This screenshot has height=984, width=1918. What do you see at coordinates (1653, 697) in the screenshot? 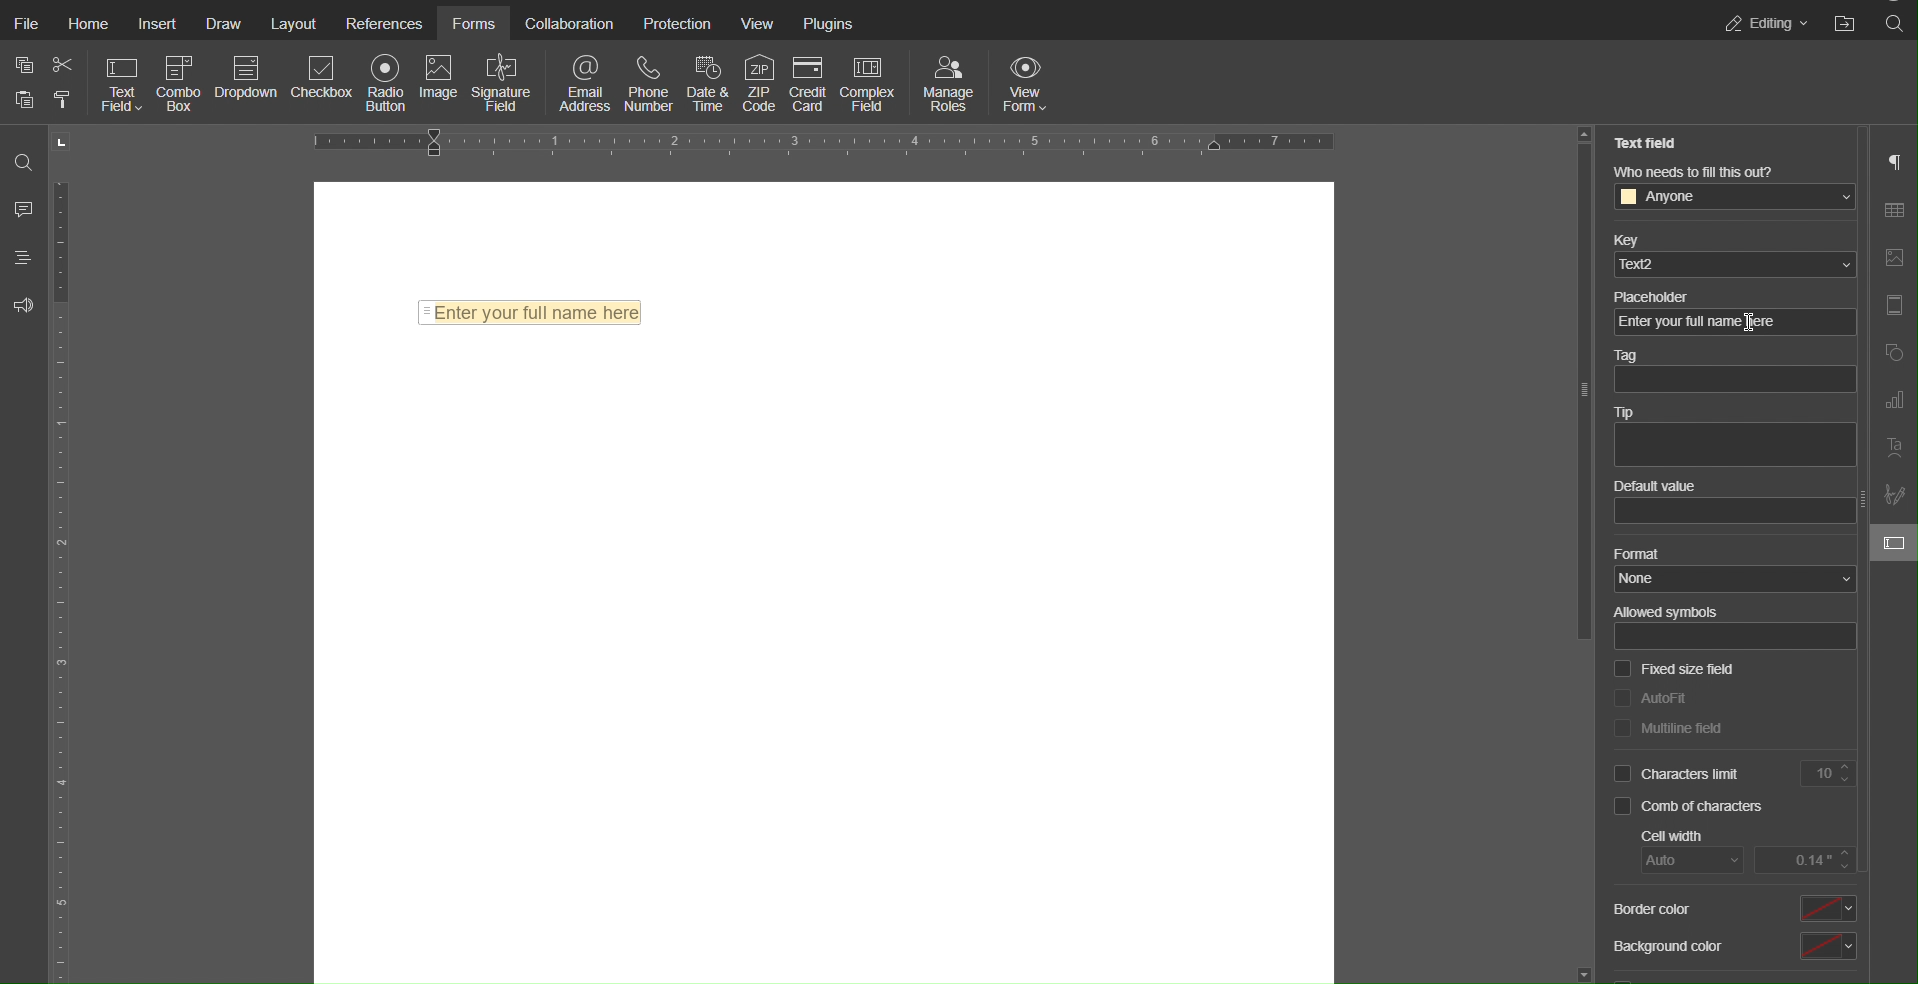
I see `Autofit` at bounding box center [1653, 697].